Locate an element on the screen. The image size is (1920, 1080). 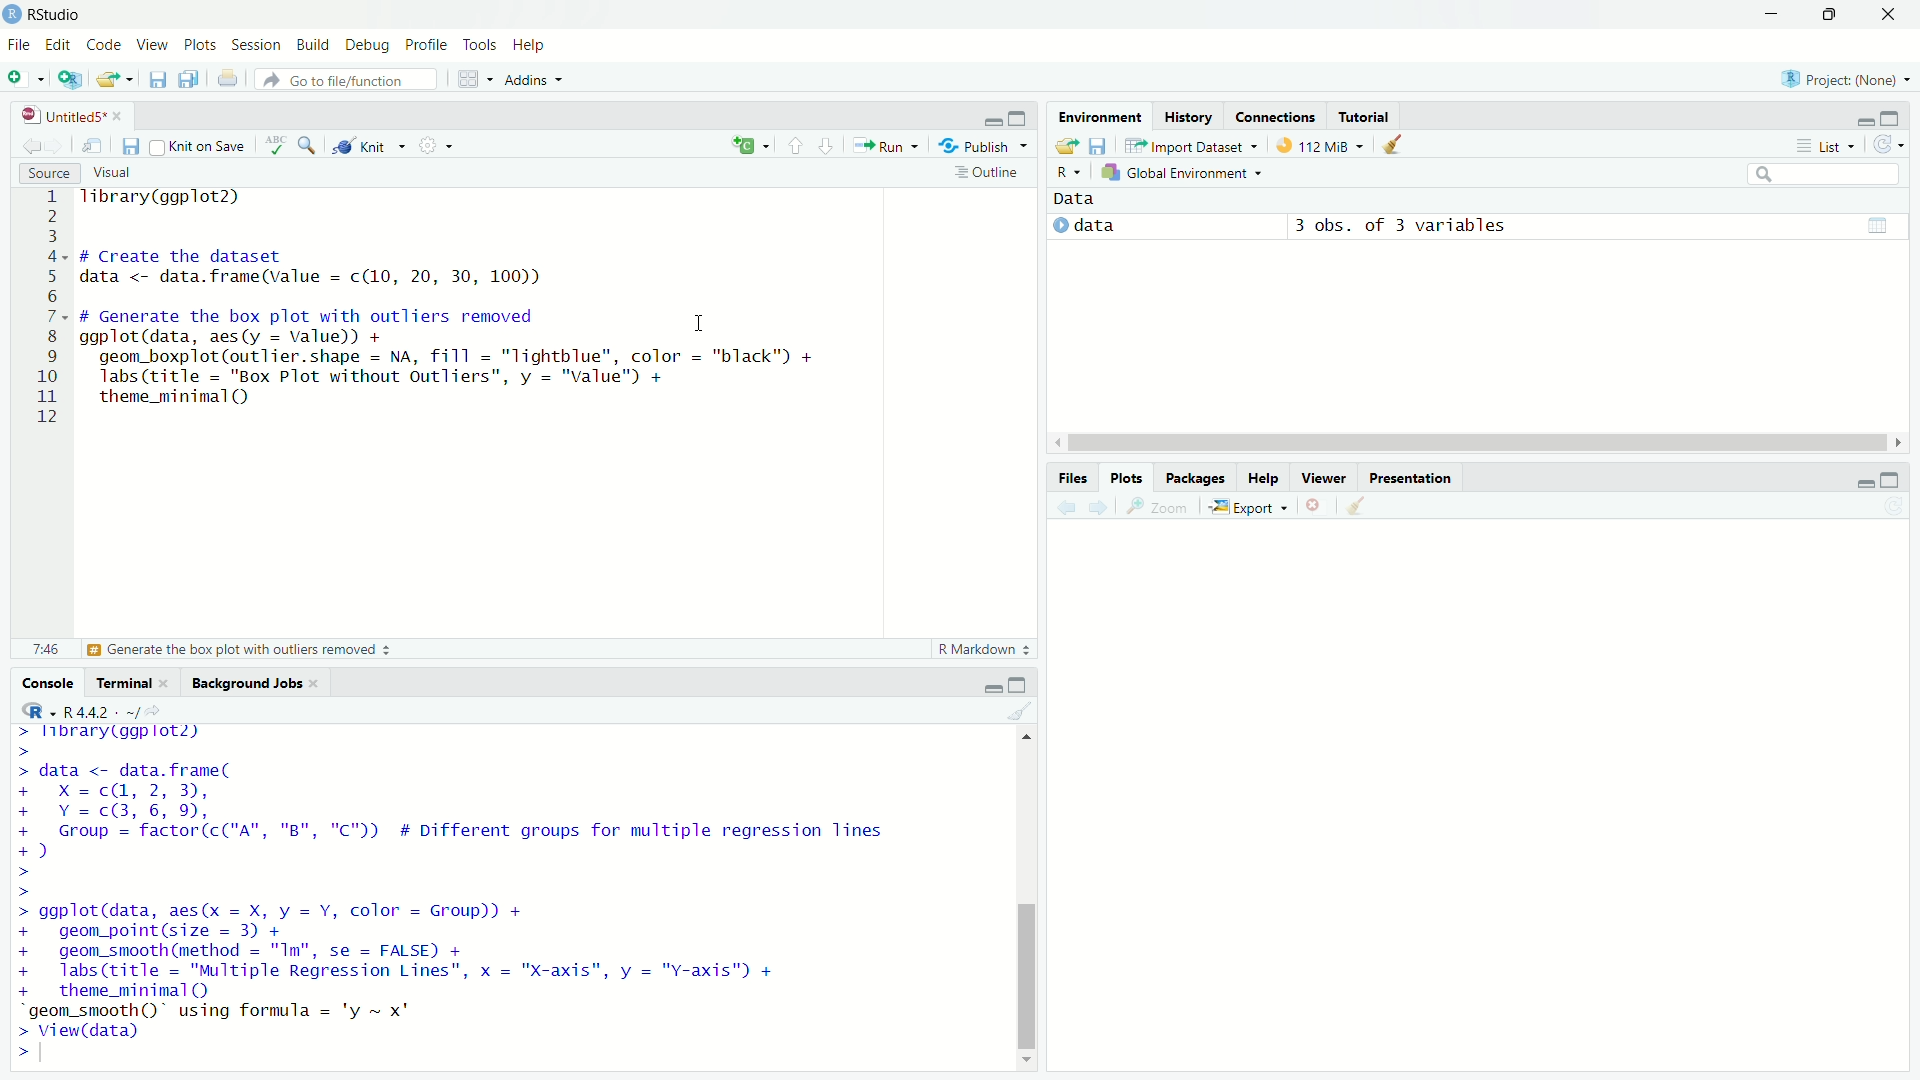
add is located at coordinates (23, 82).